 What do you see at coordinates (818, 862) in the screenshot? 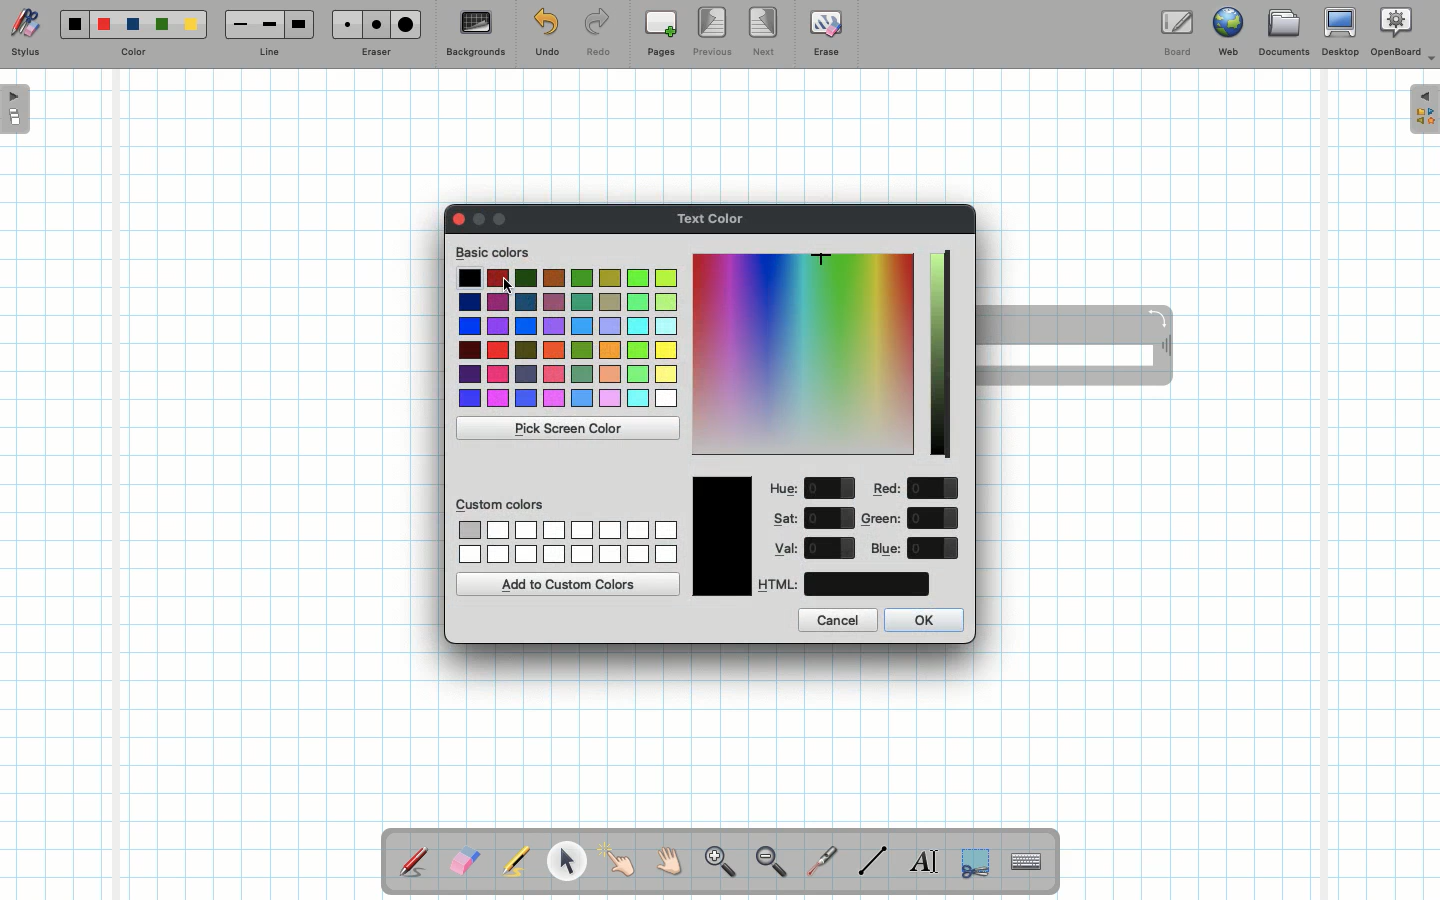
I see `Laser pointer` at bounding box center [818, 862].